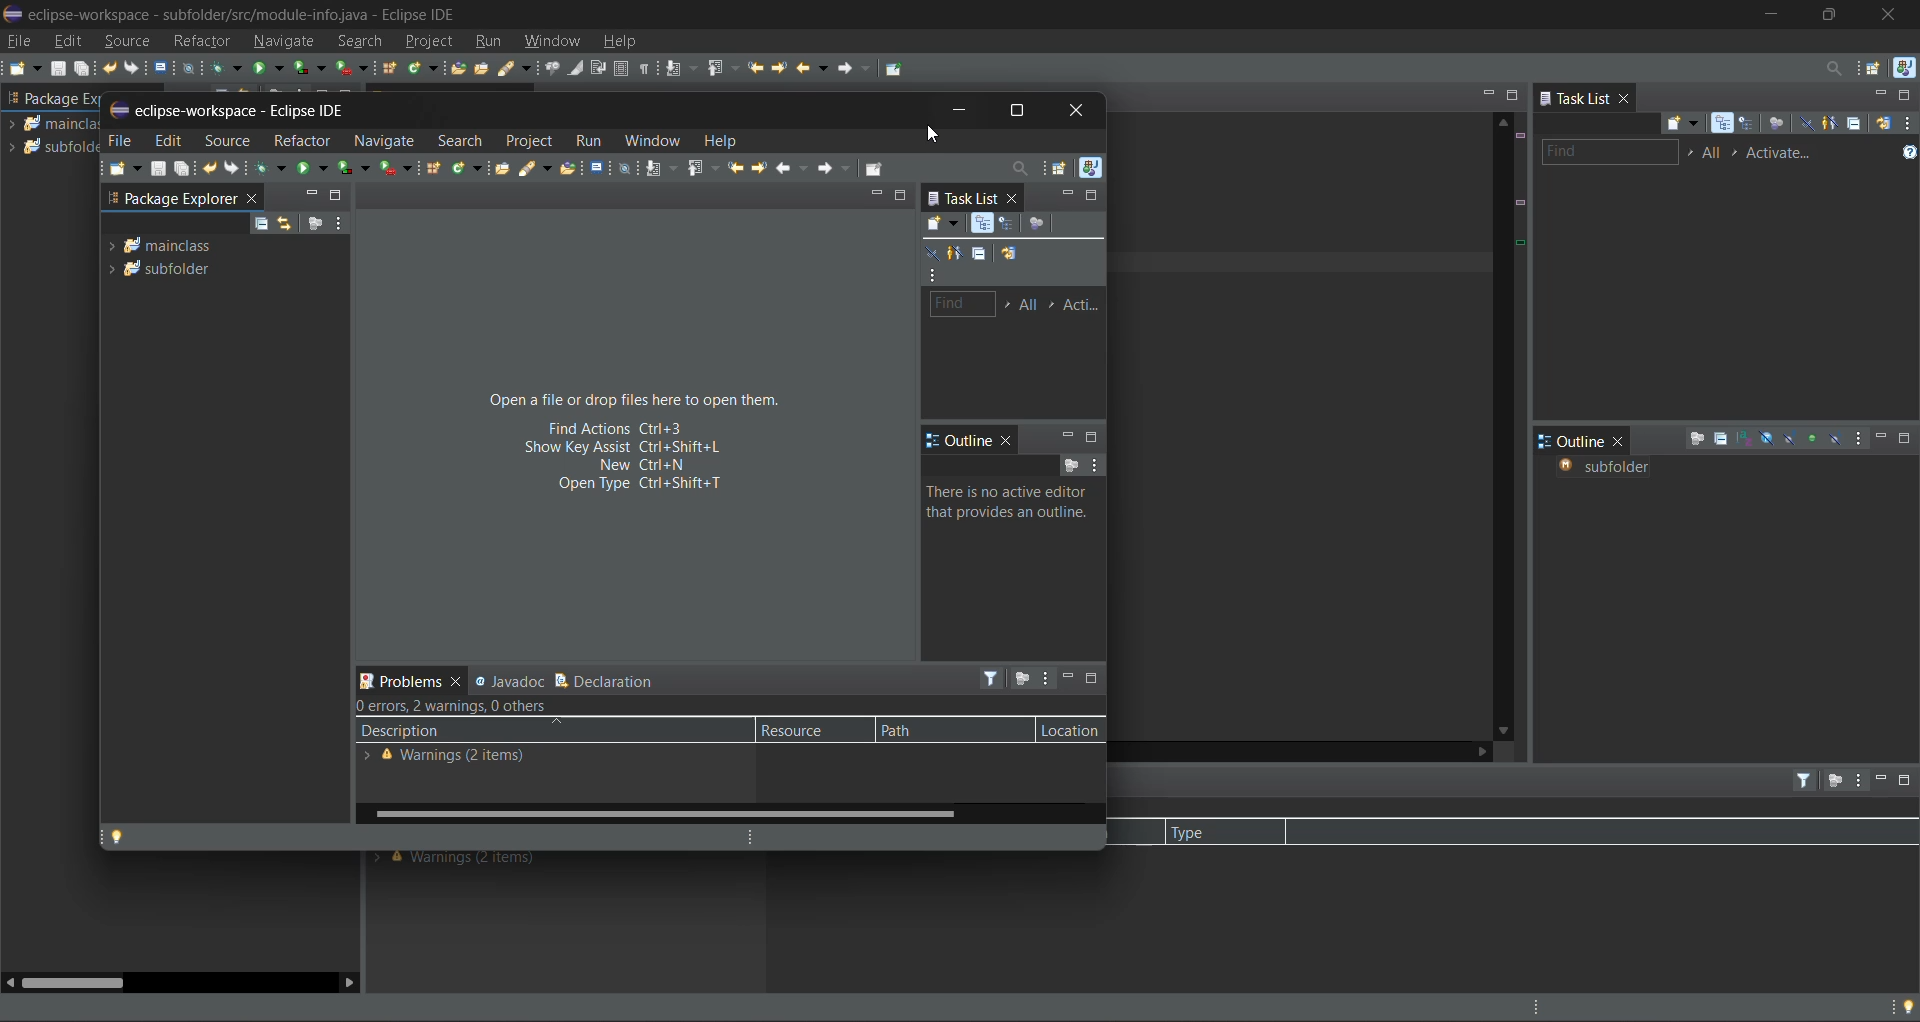  I want to click on toggle word wrap, so click(601, 66).